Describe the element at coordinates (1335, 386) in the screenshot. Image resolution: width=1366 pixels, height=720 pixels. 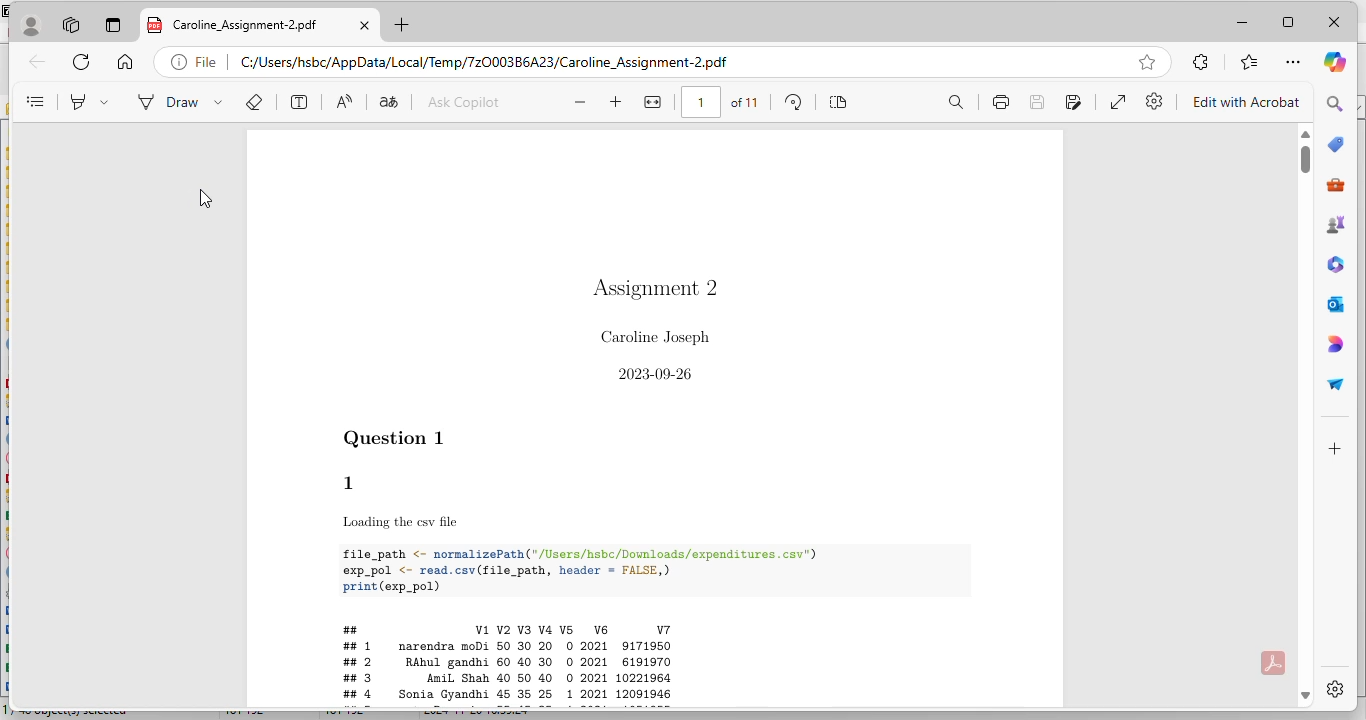
I see `drop` at that location.